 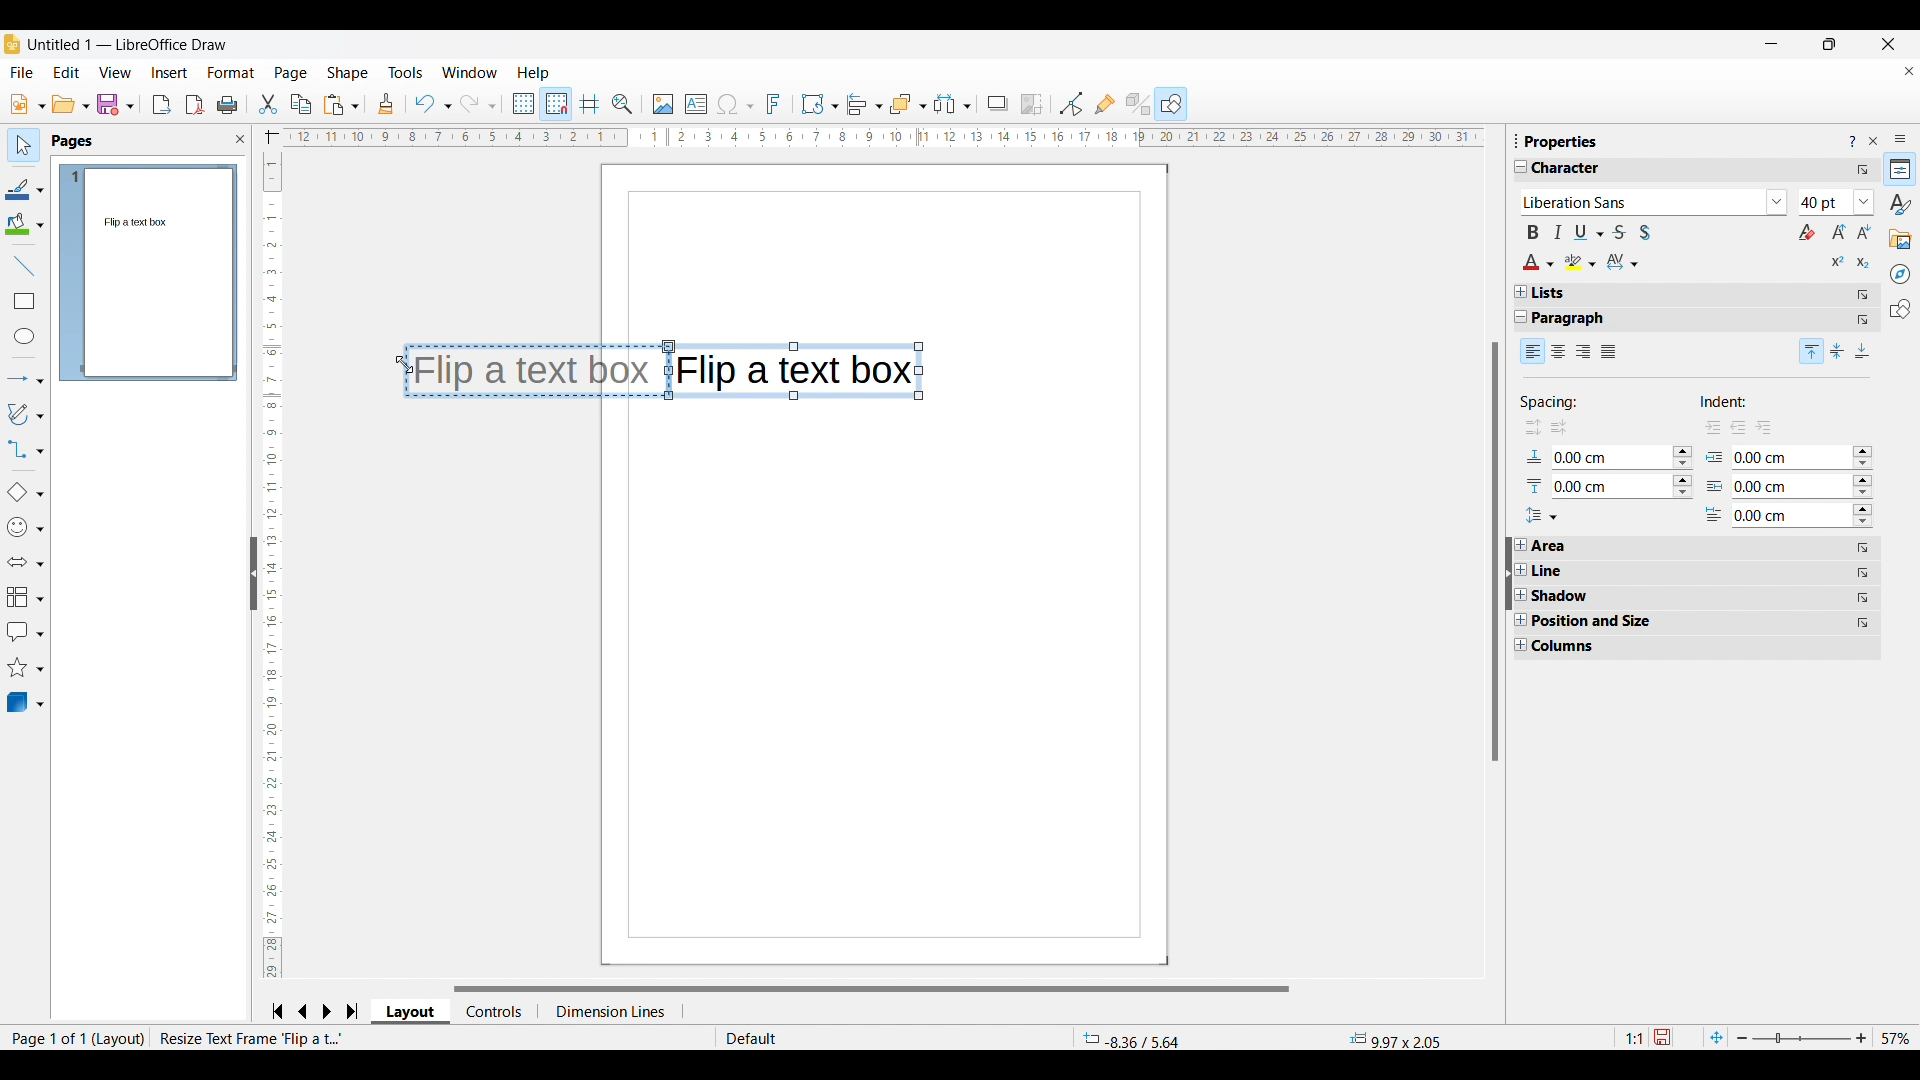 I want to click on Italics, so click(x=1558, y=232).